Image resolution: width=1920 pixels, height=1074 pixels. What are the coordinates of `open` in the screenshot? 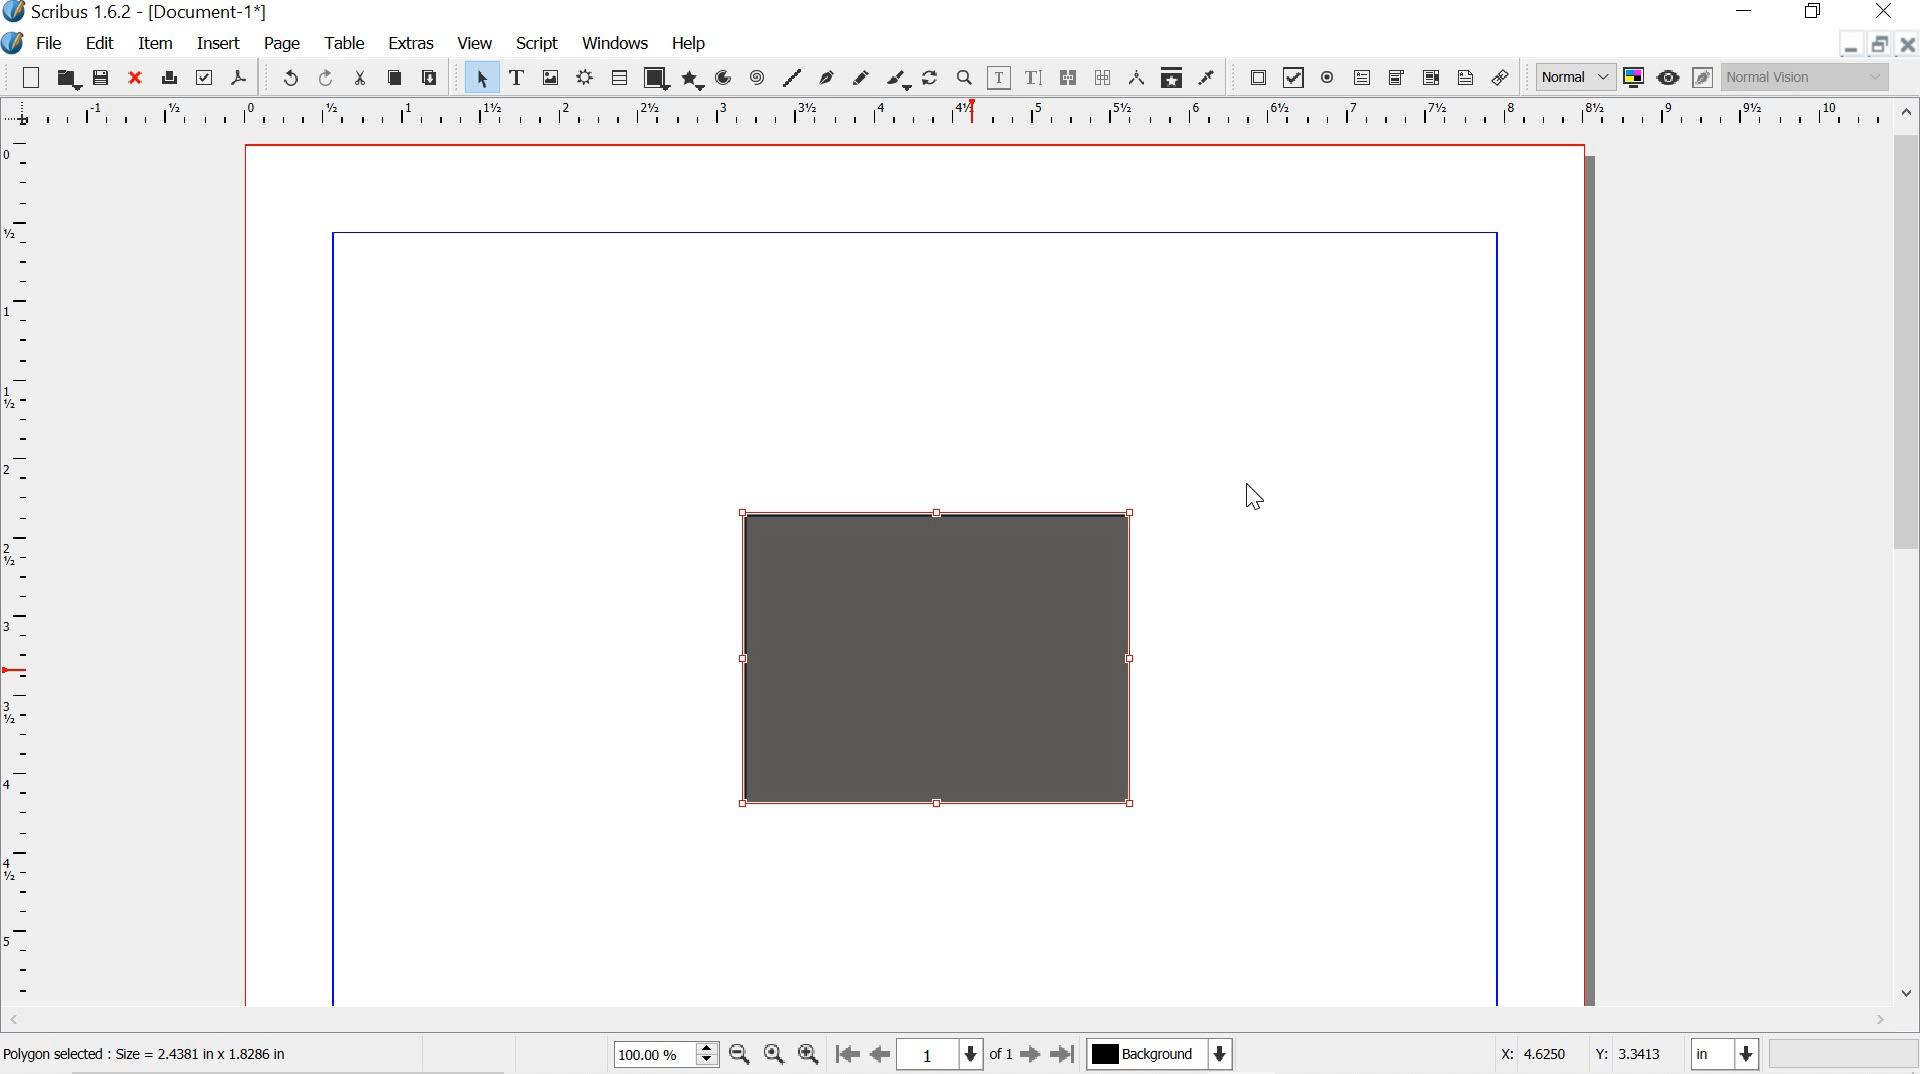 It's located at (66, 77).